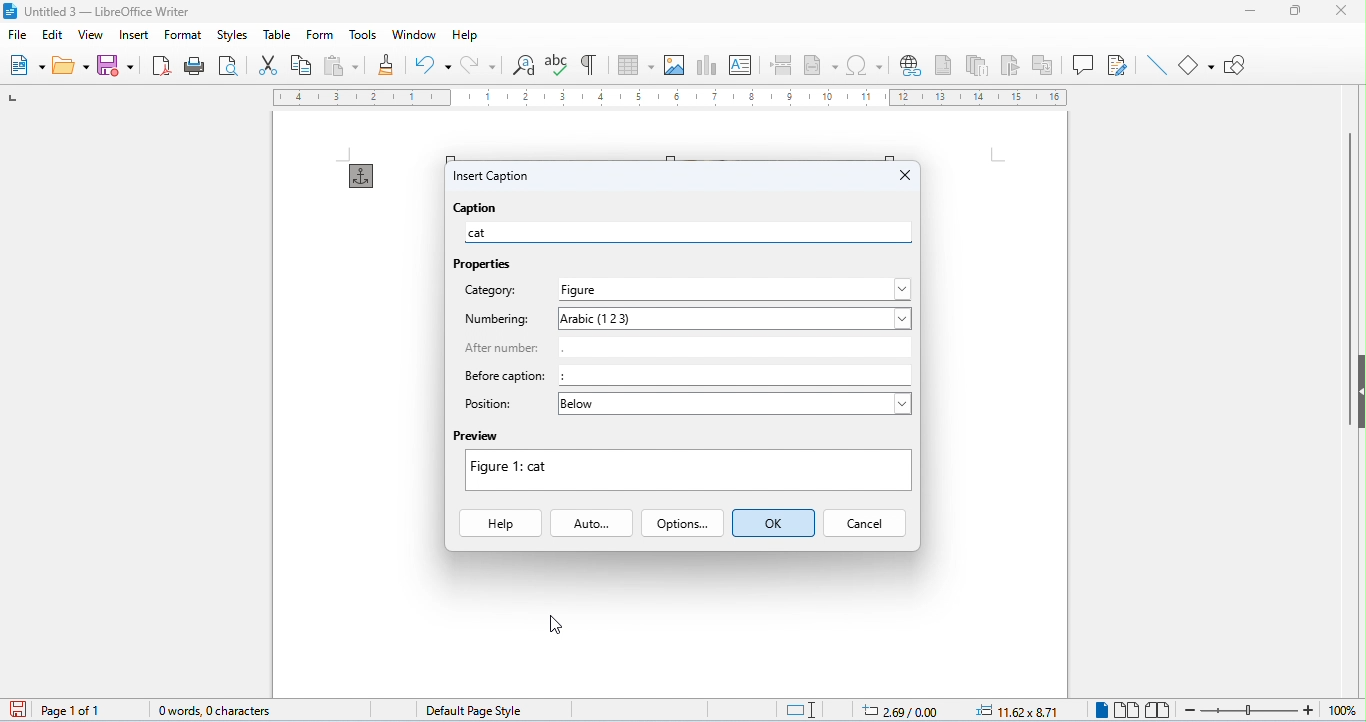 The width and height of the screenshot is (1366, 722). Describe the element at coordinates (102, 11) in the screenshot. I see `title` at that location.